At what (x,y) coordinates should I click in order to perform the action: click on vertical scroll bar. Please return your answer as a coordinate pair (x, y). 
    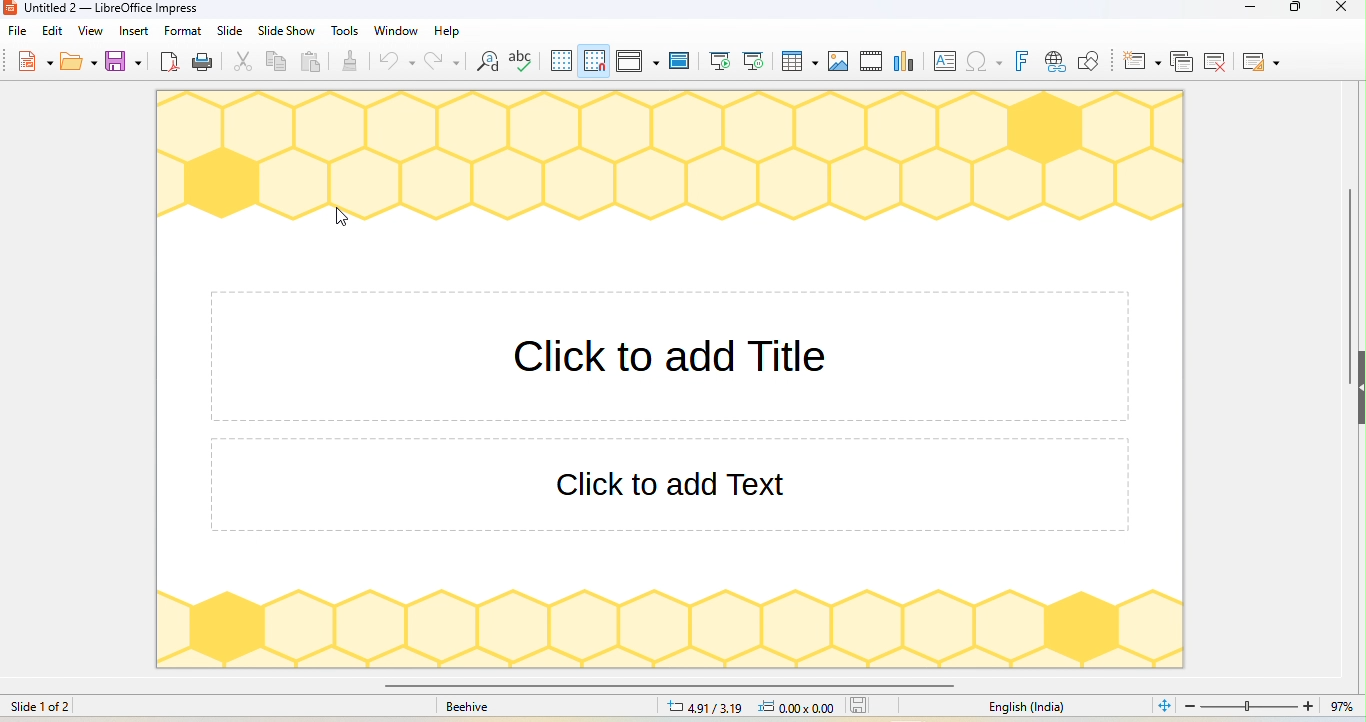
    Looking at the image, I should click on (1349, 285).